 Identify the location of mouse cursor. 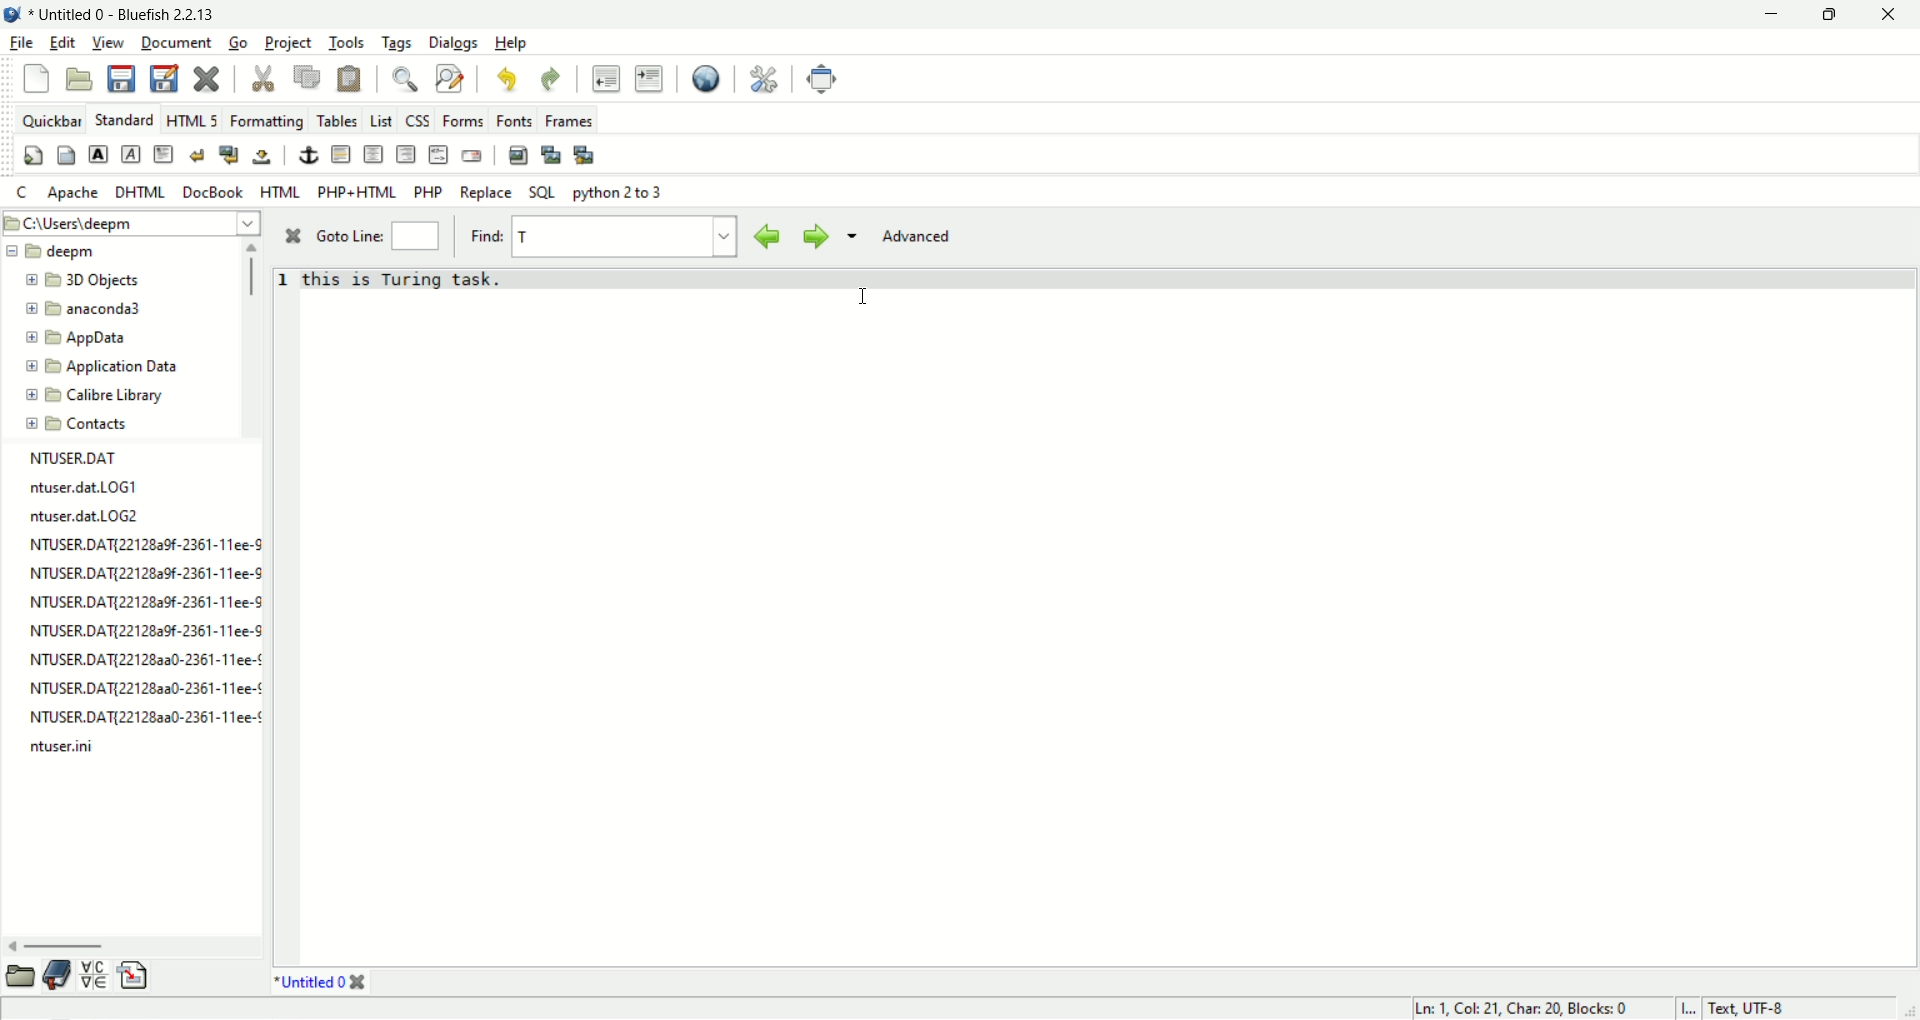
(867, 299).